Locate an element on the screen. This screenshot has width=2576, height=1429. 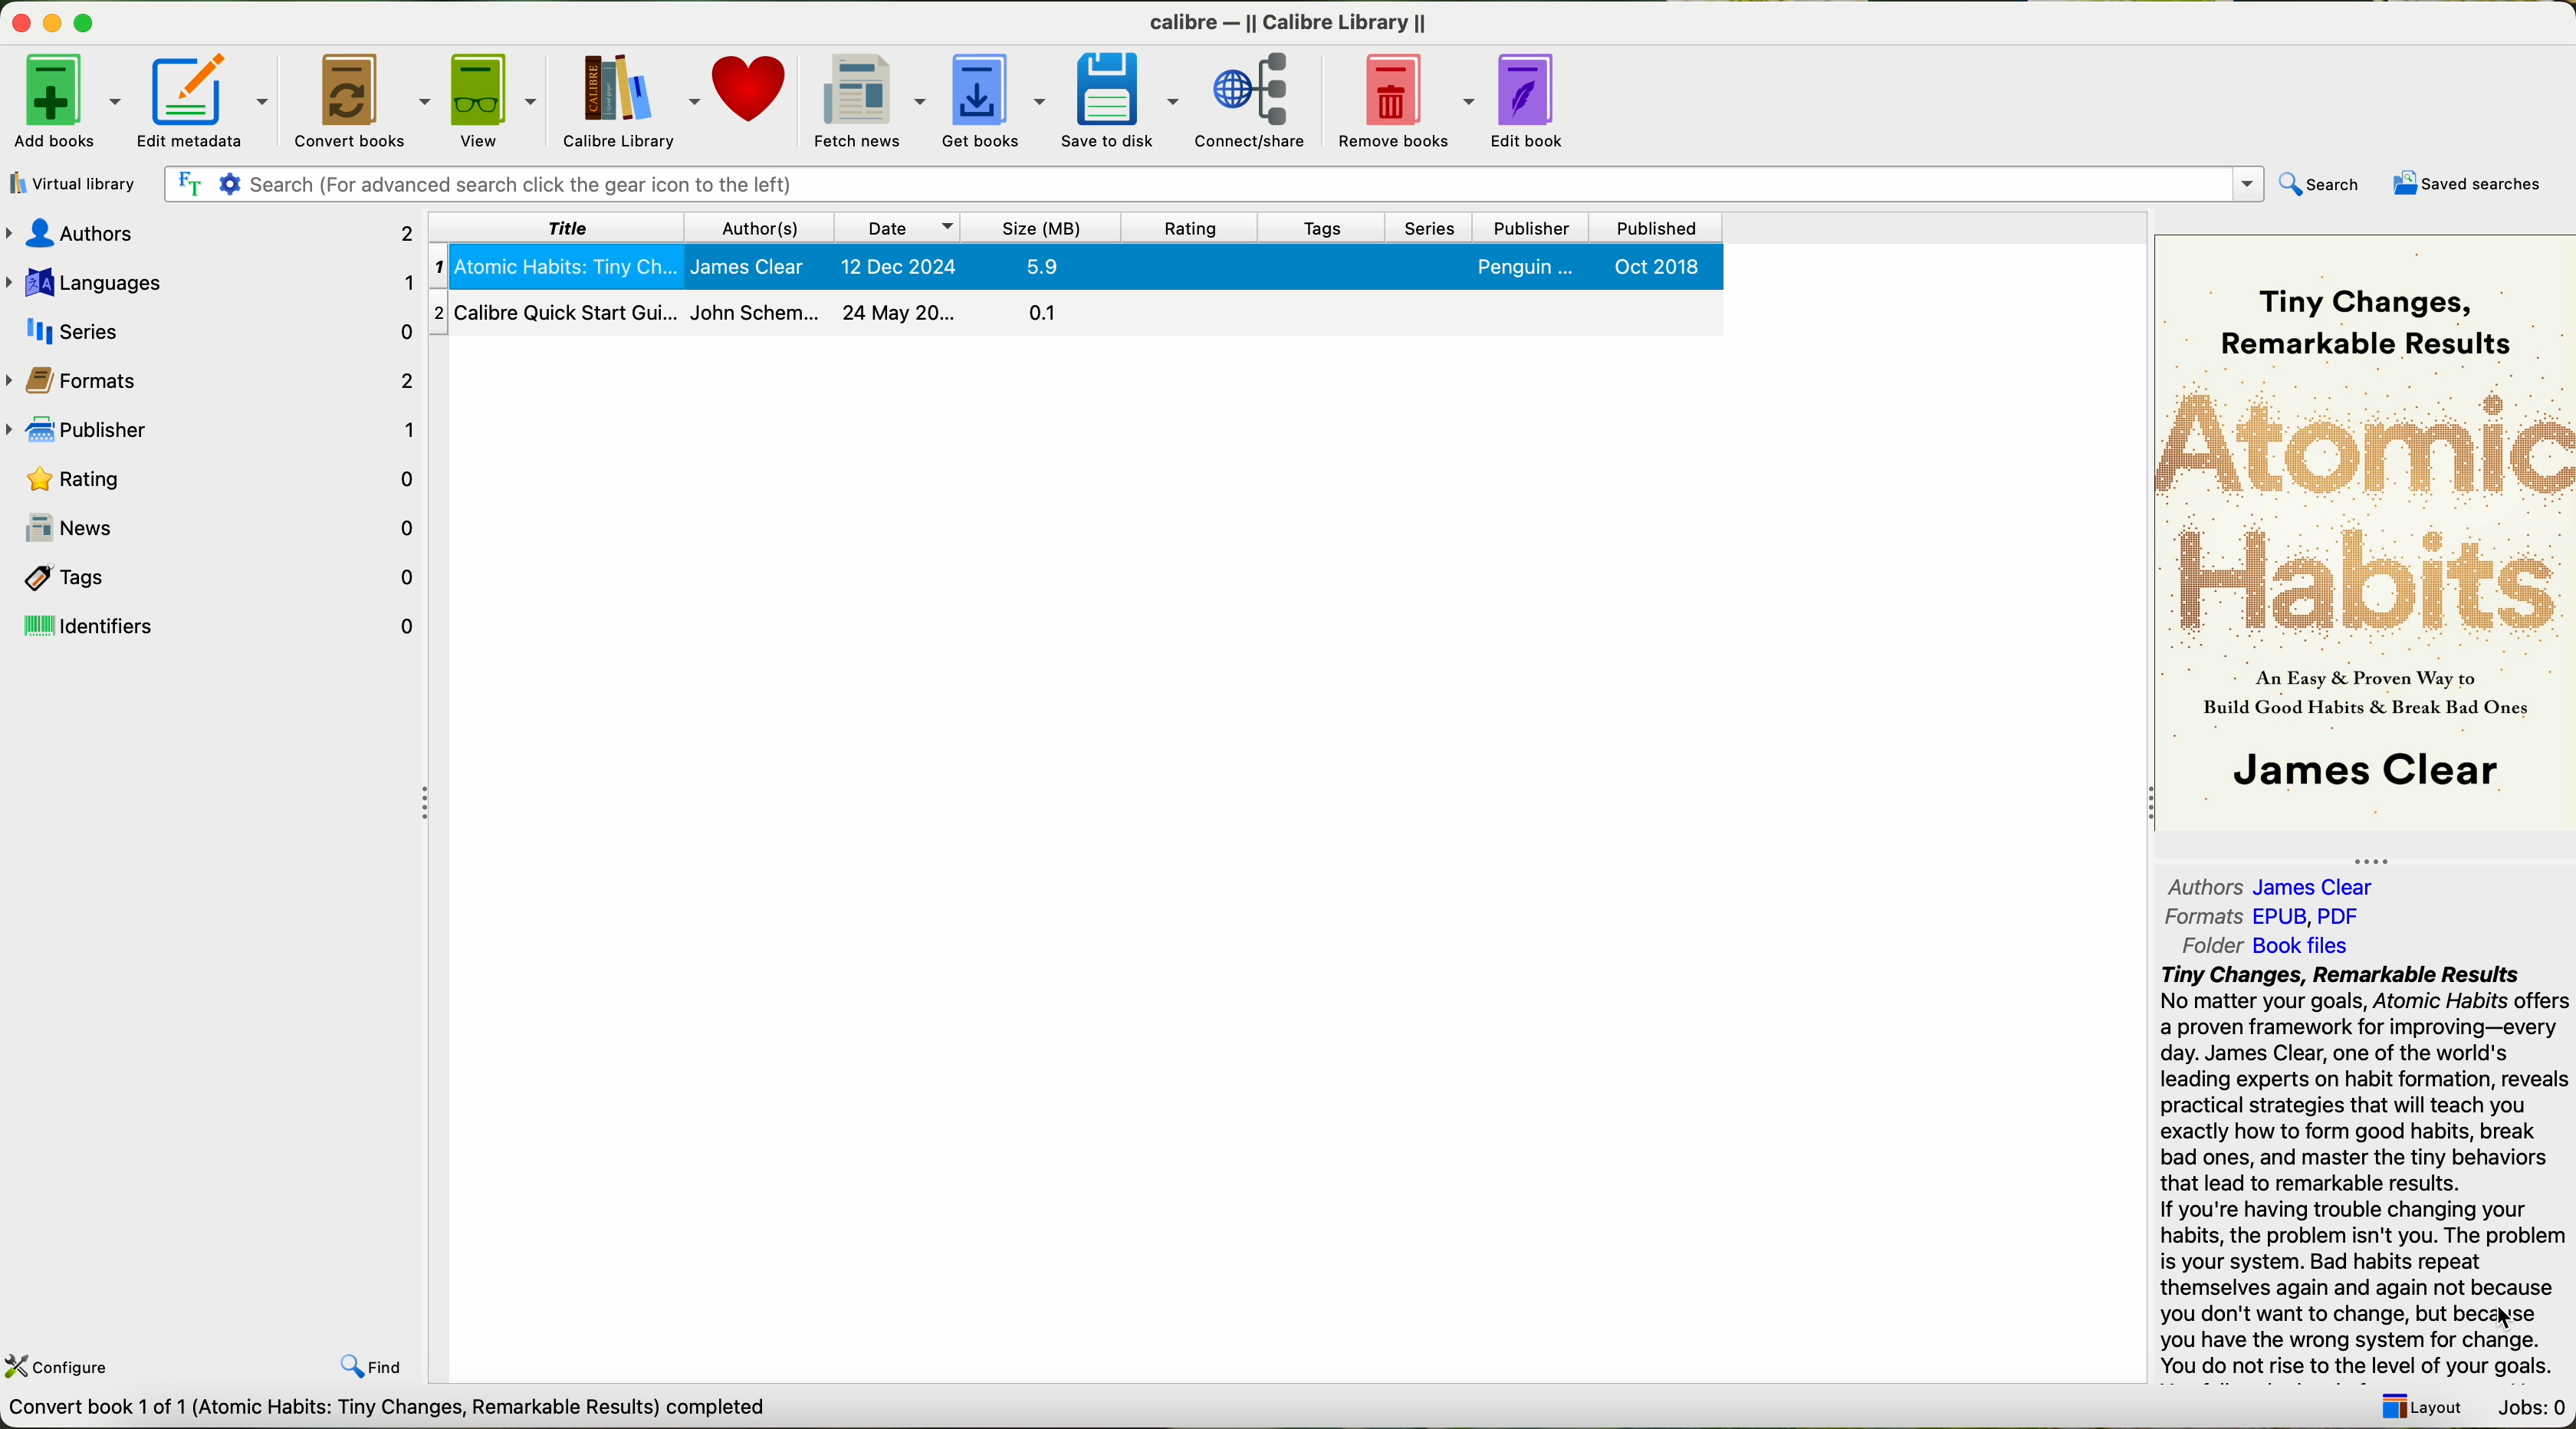
fetch news is located at coordinates (871, 98).